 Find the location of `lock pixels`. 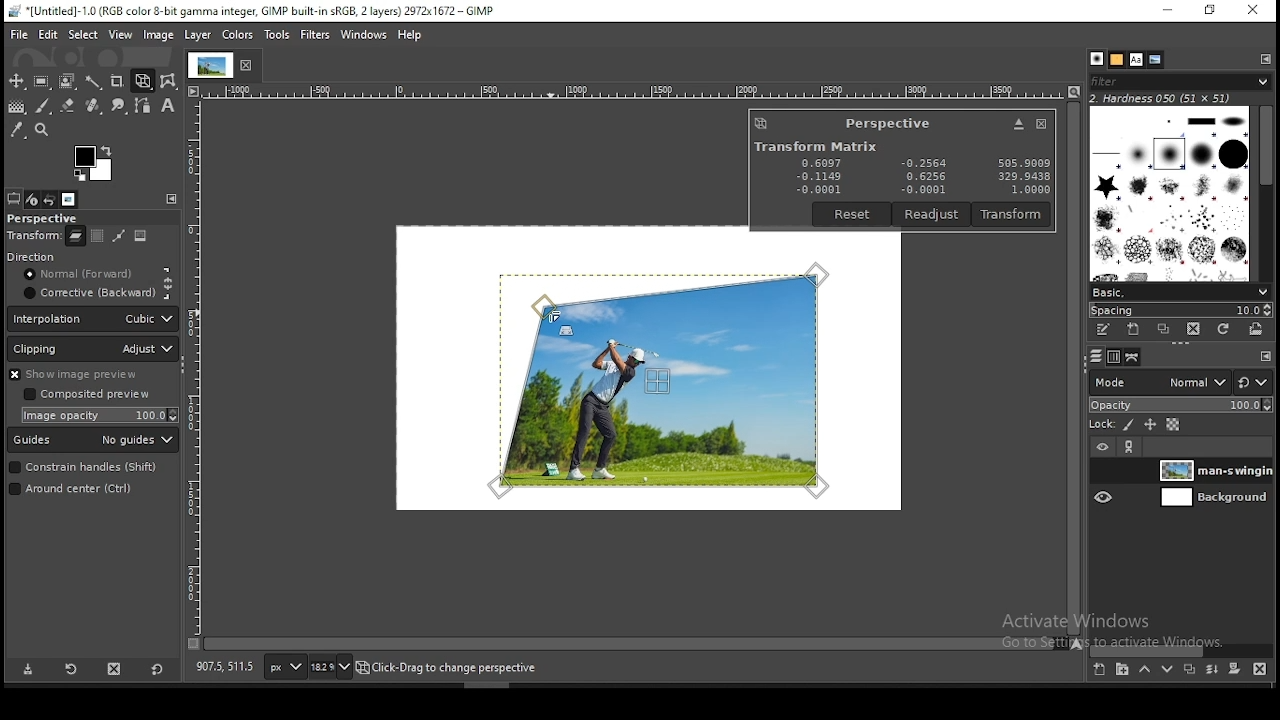

lock pixels is located at coordinates (1126, 424).